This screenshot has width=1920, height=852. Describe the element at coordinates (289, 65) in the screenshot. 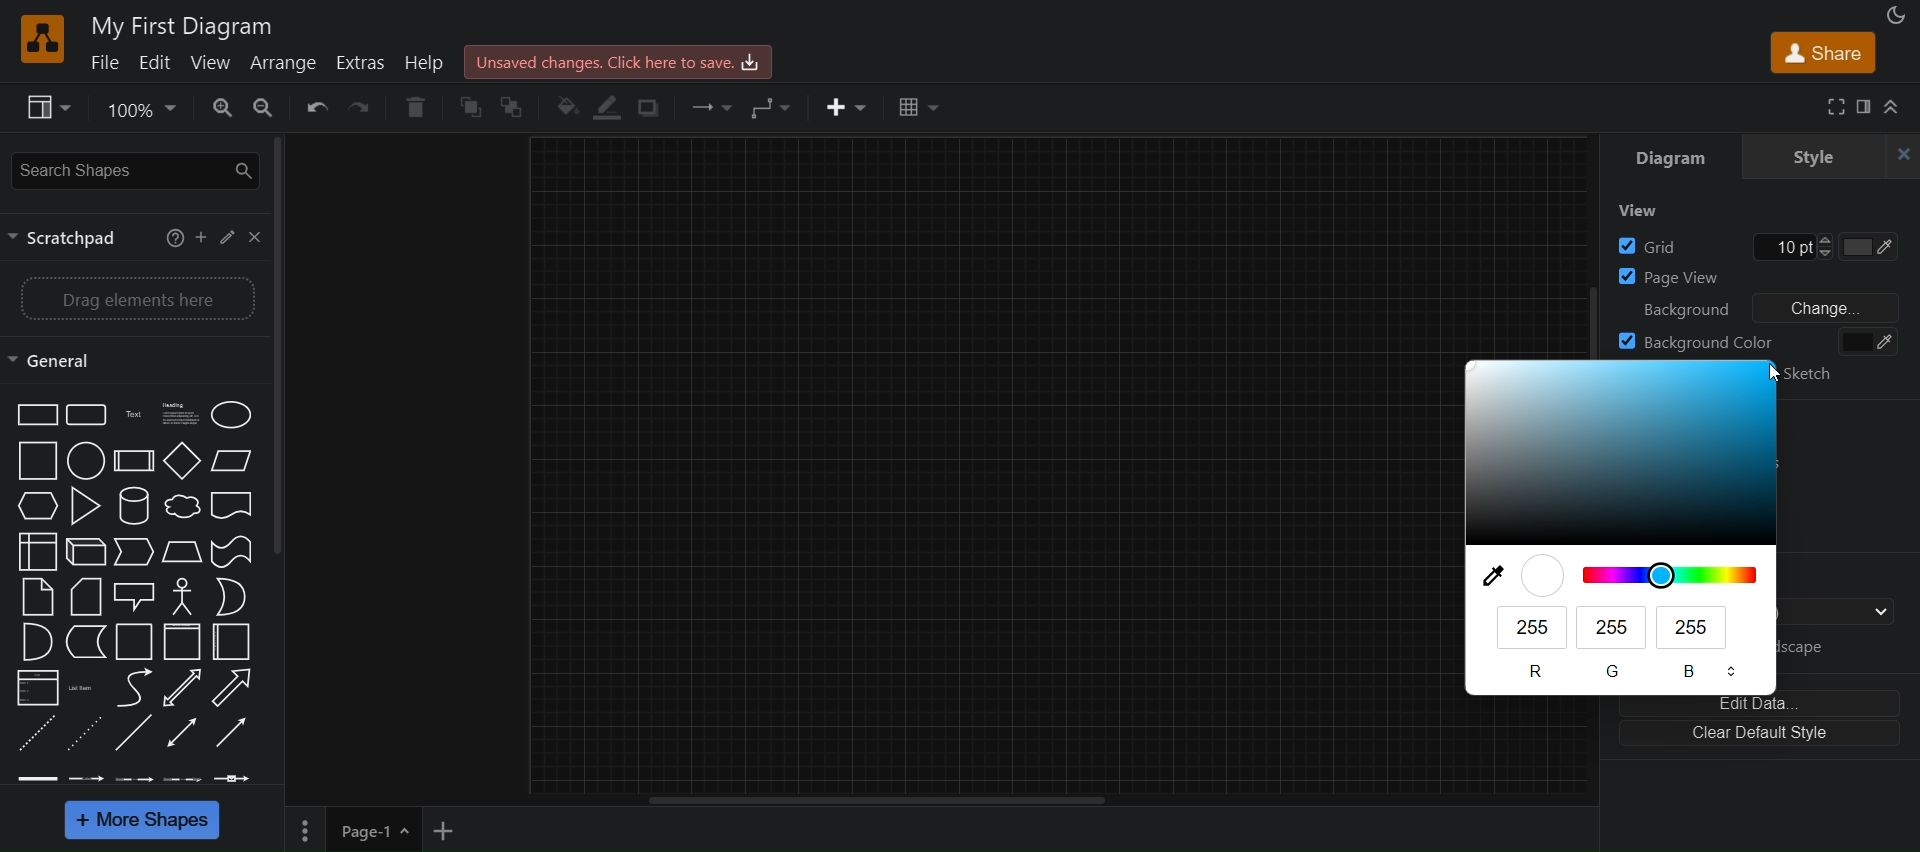

I see `arrange` at that location.